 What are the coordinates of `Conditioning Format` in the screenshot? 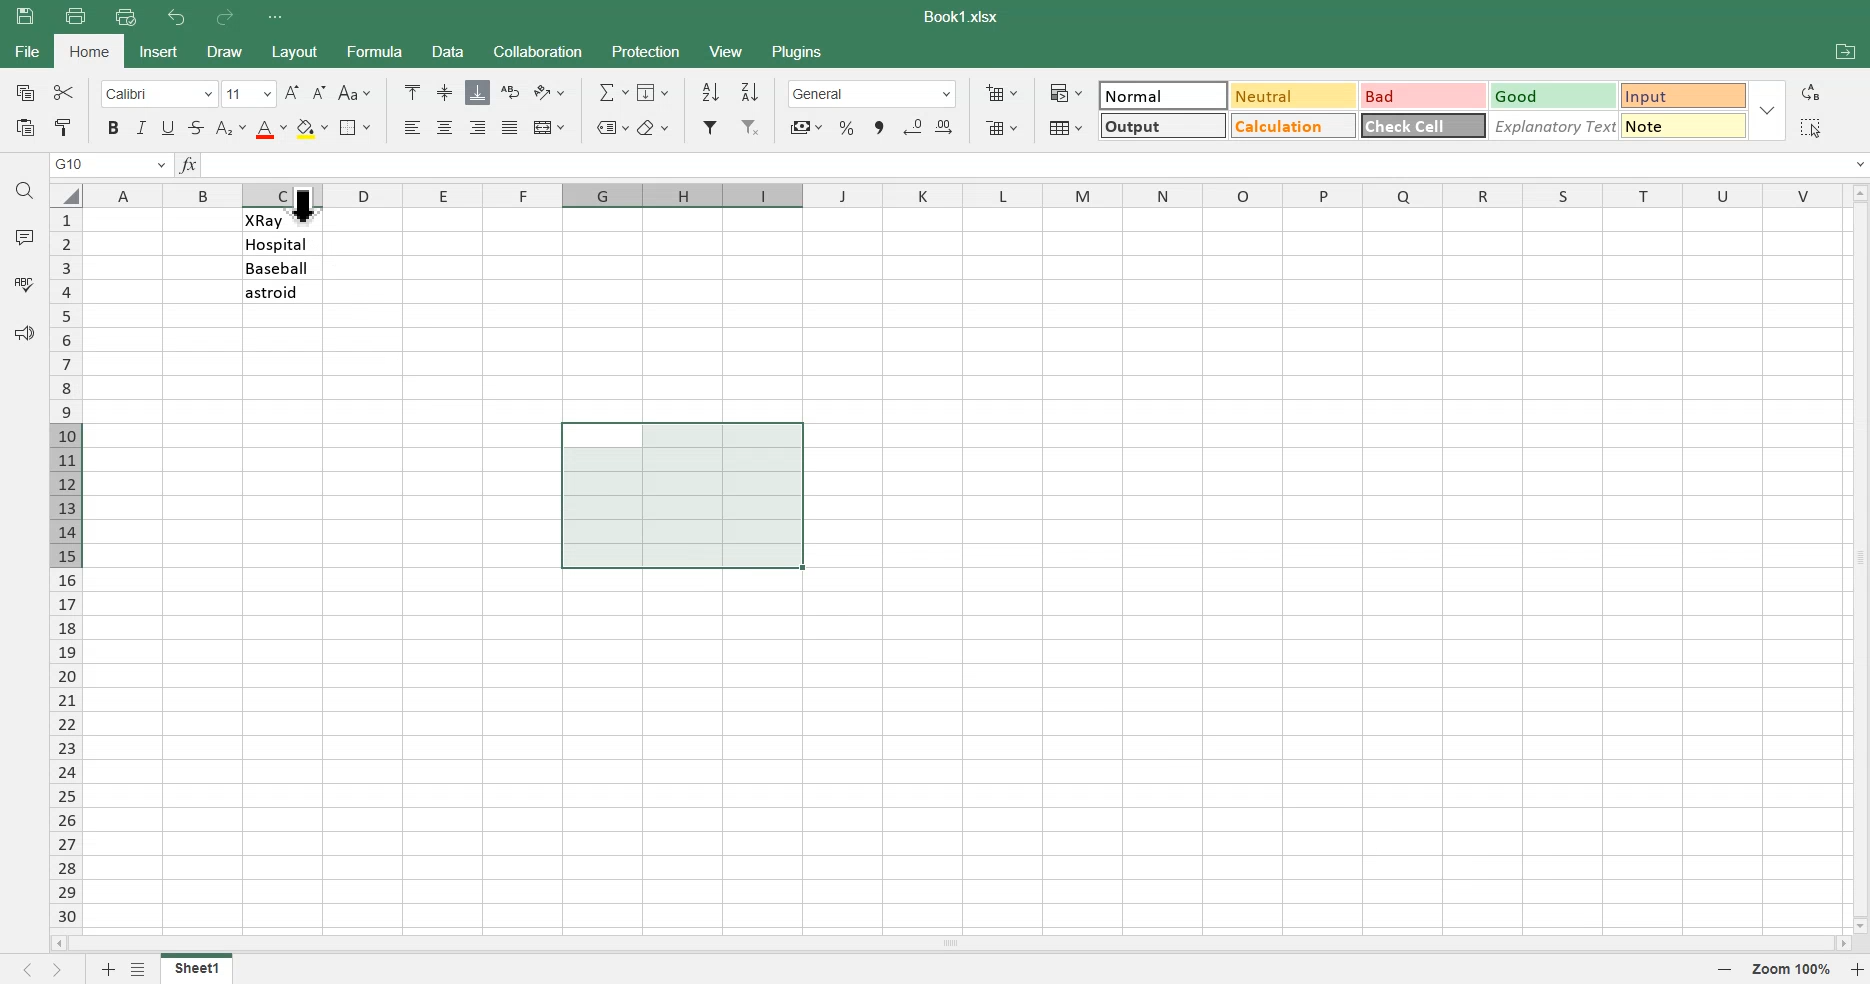 It's located at (1065, 92).